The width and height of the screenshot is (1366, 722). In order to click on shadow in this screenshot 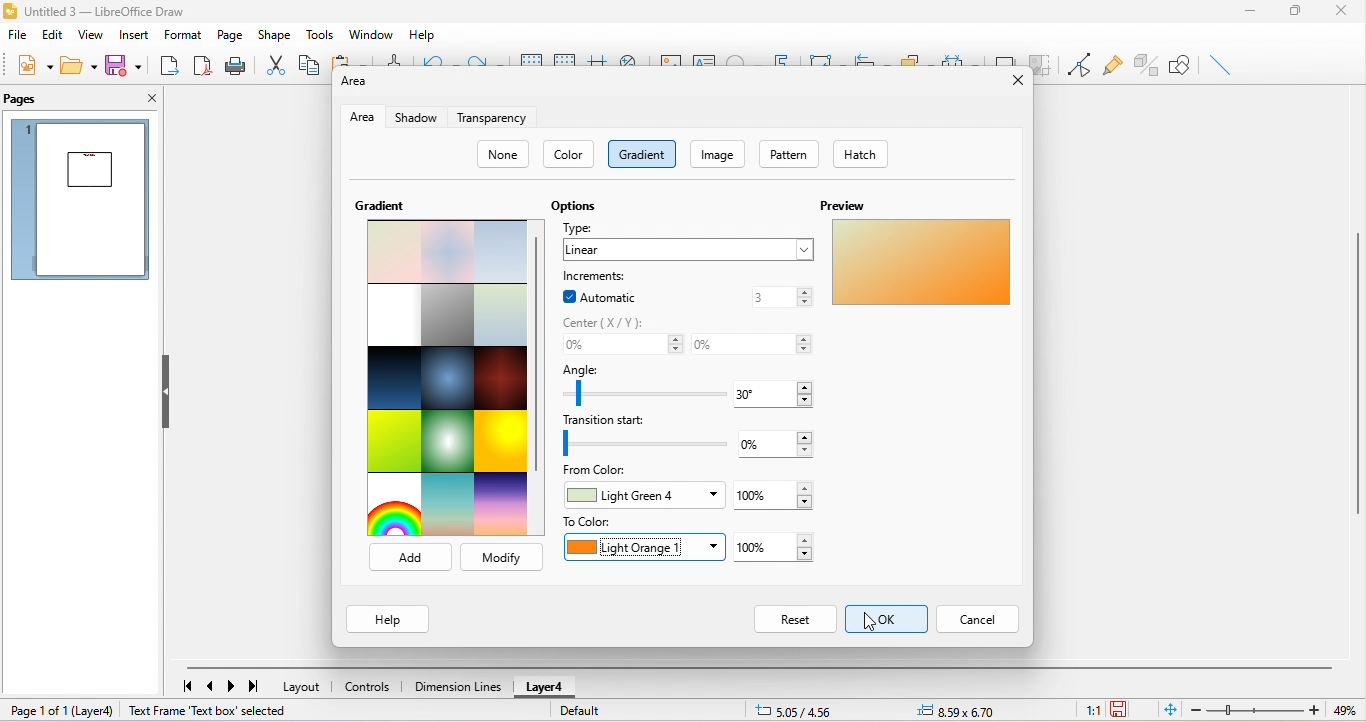, I will do `click(417, 116)`.